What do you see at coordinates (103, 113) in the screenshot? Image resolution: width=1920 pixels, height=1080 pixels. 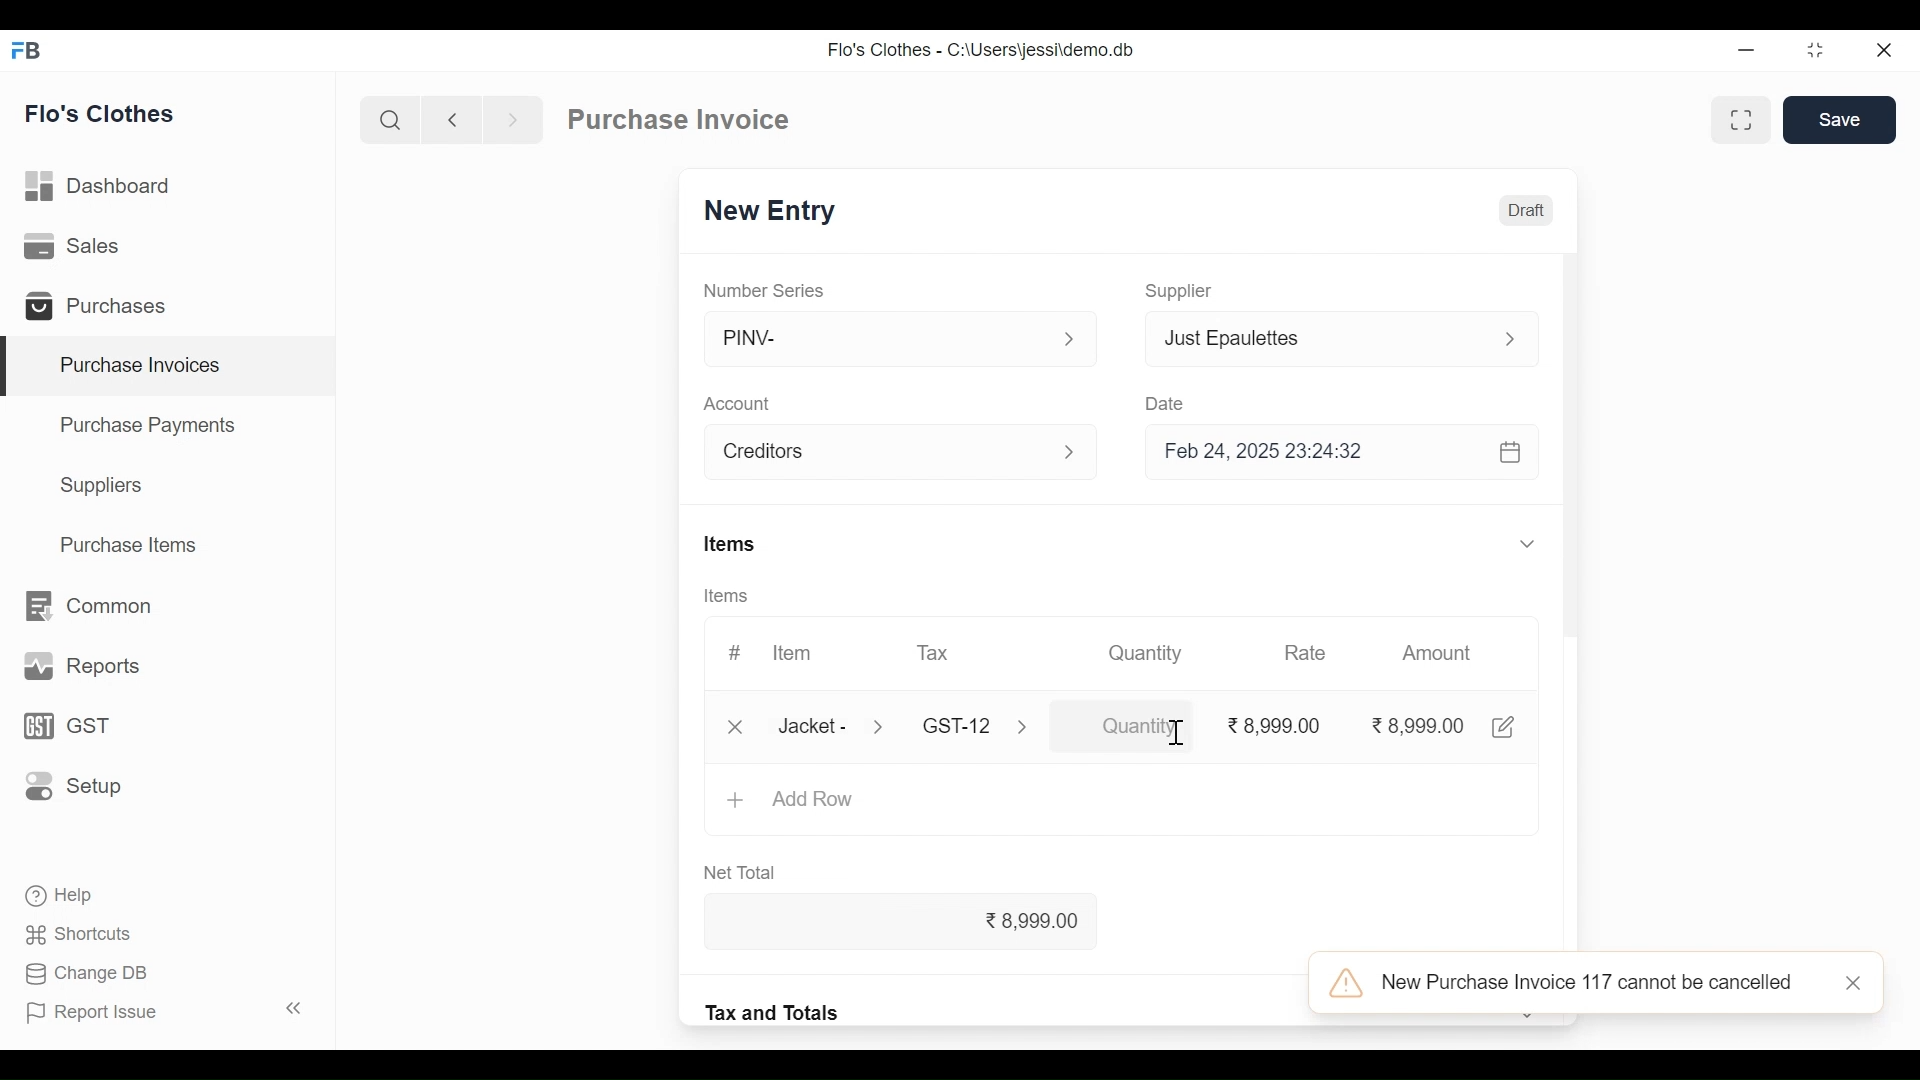 I see `Flo's Clothes` at bounding box center [103, 113].